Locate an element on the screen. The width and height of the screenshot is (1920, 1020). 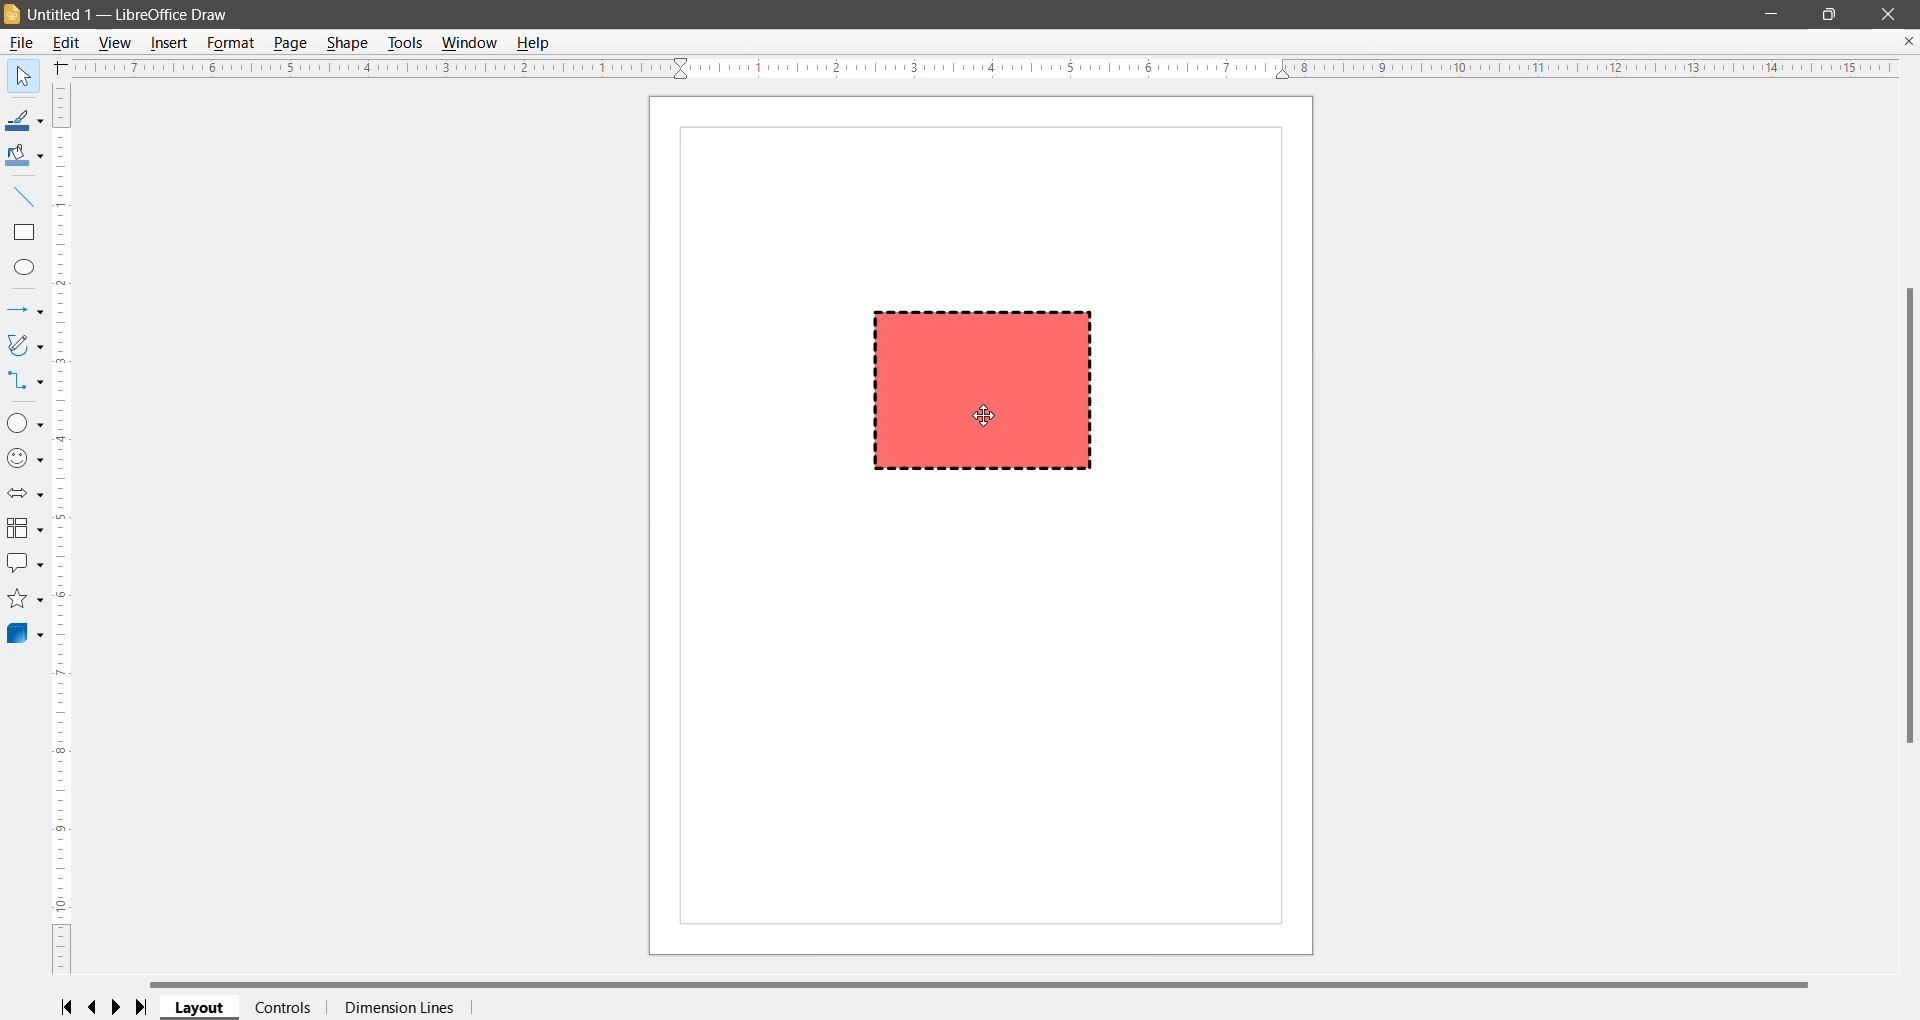
Insert Line is located at coordinates (25, 197).